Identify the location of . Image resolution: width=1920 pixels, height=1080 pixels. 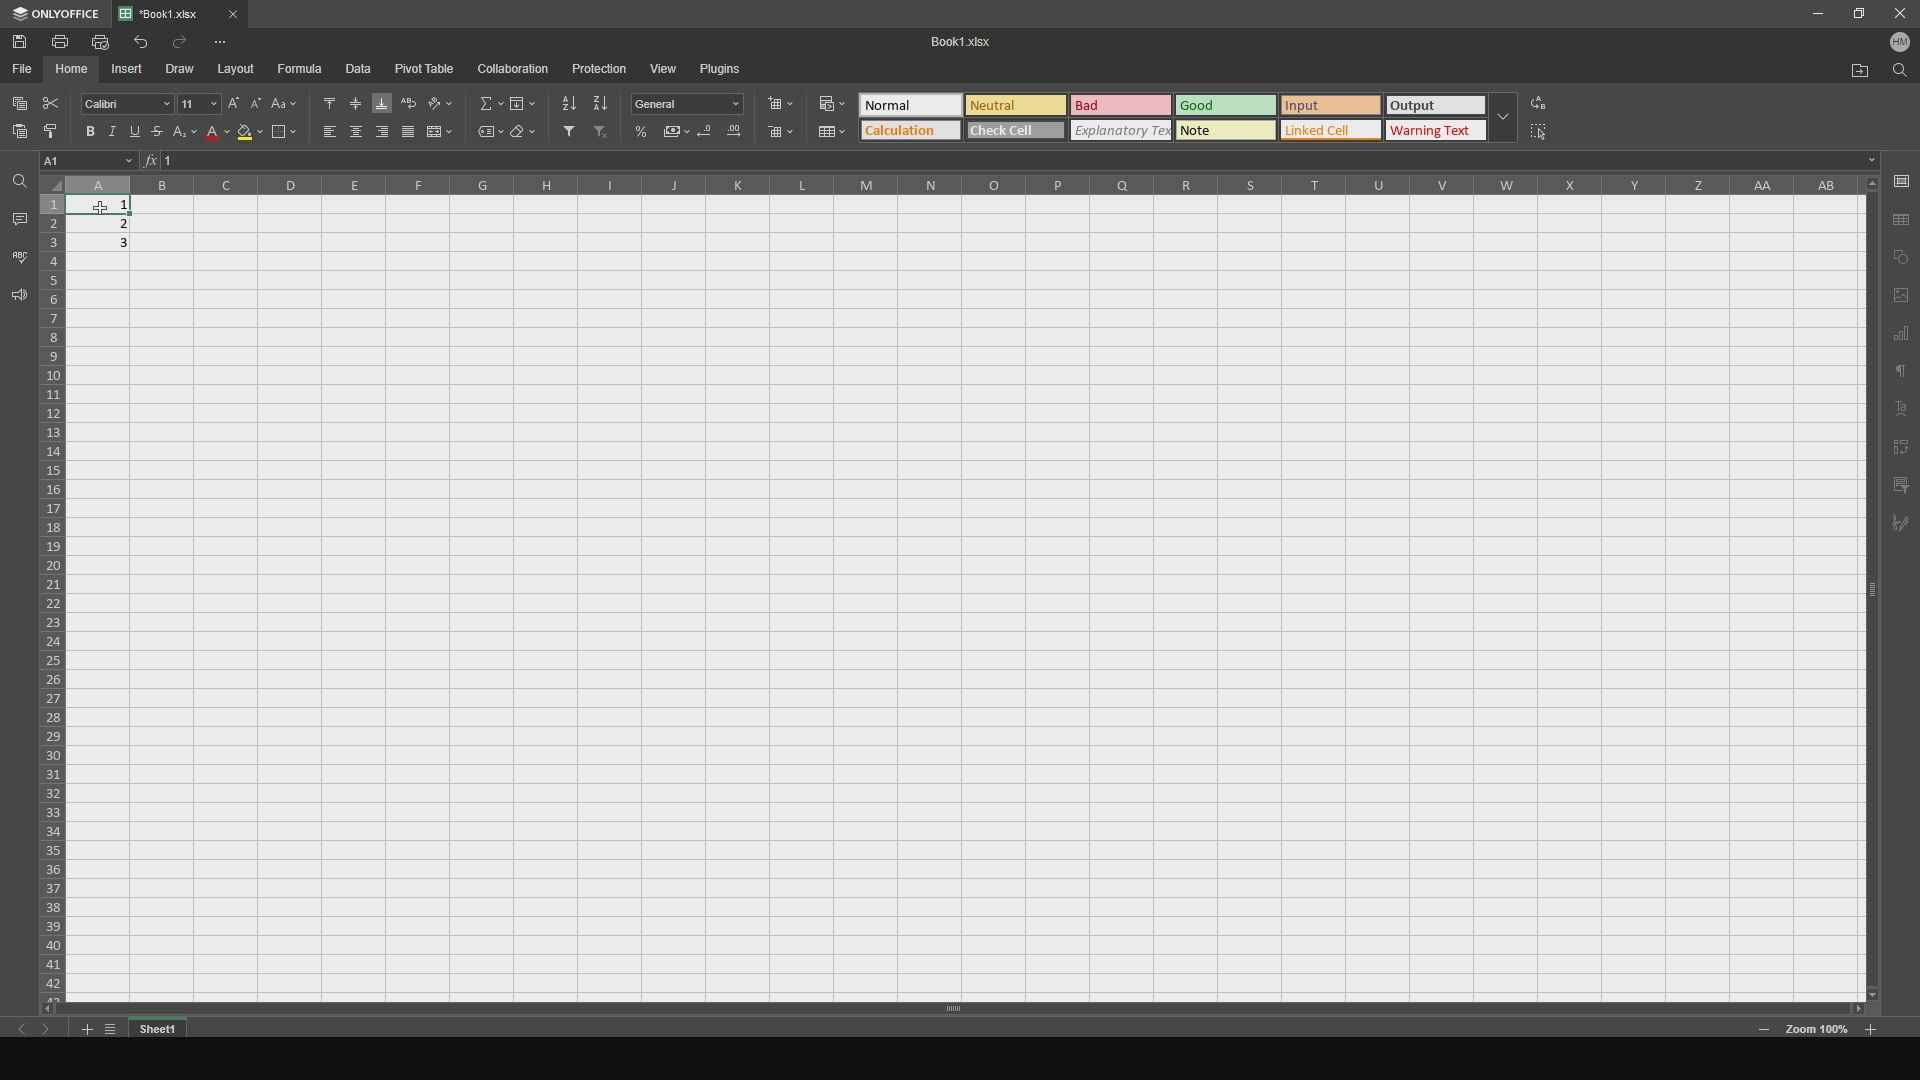
(693, 104).